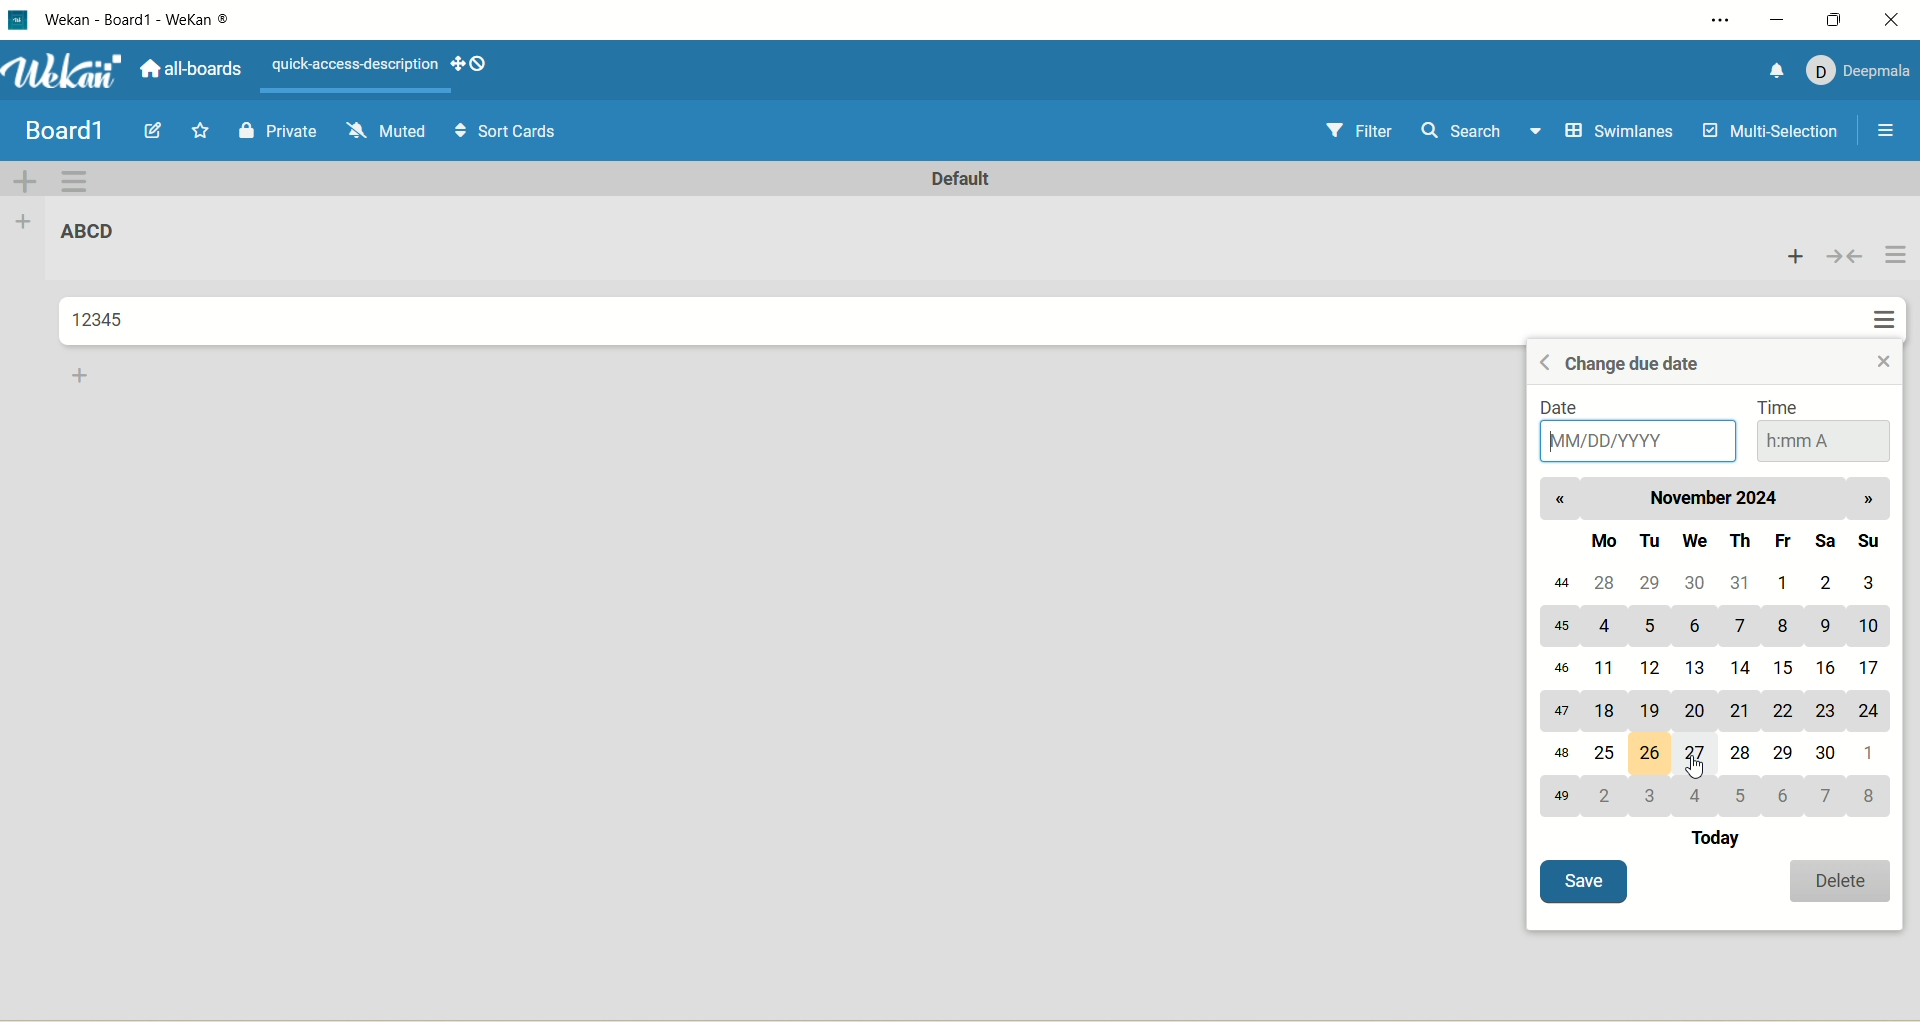  I want to click on search, so click(1483, 133).